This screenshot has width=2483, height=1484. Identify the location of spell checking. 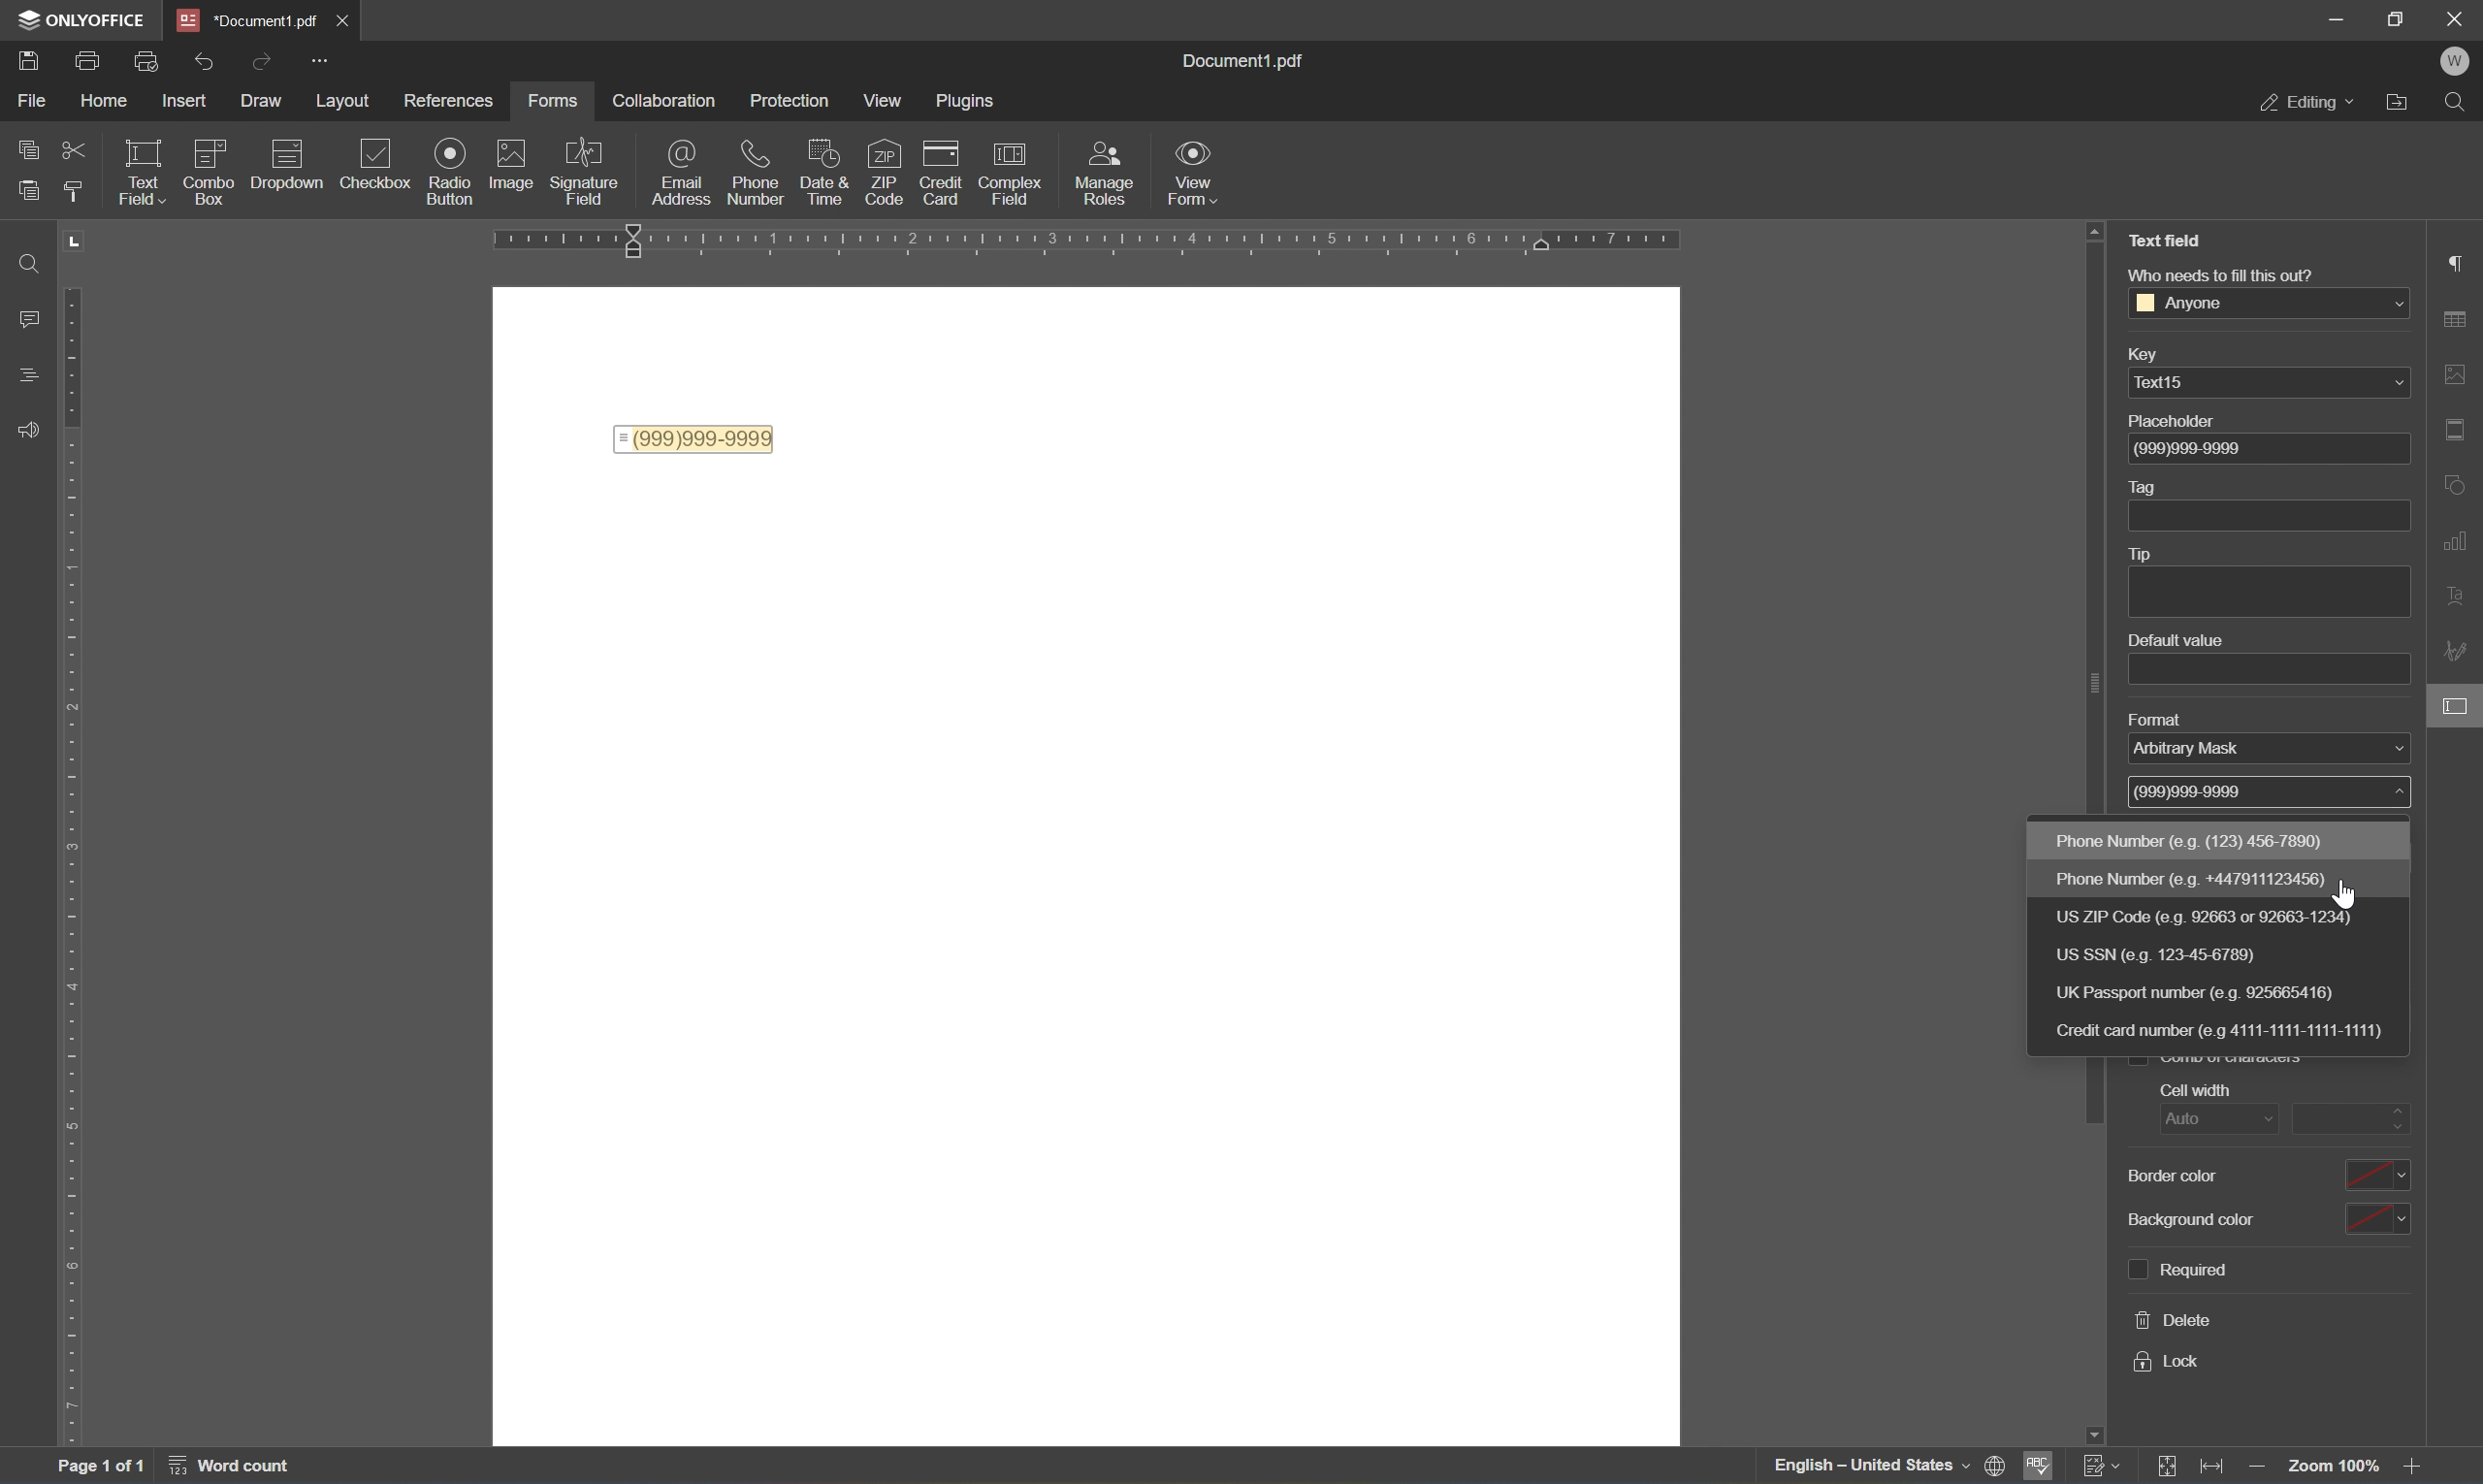
(2039, 1467).